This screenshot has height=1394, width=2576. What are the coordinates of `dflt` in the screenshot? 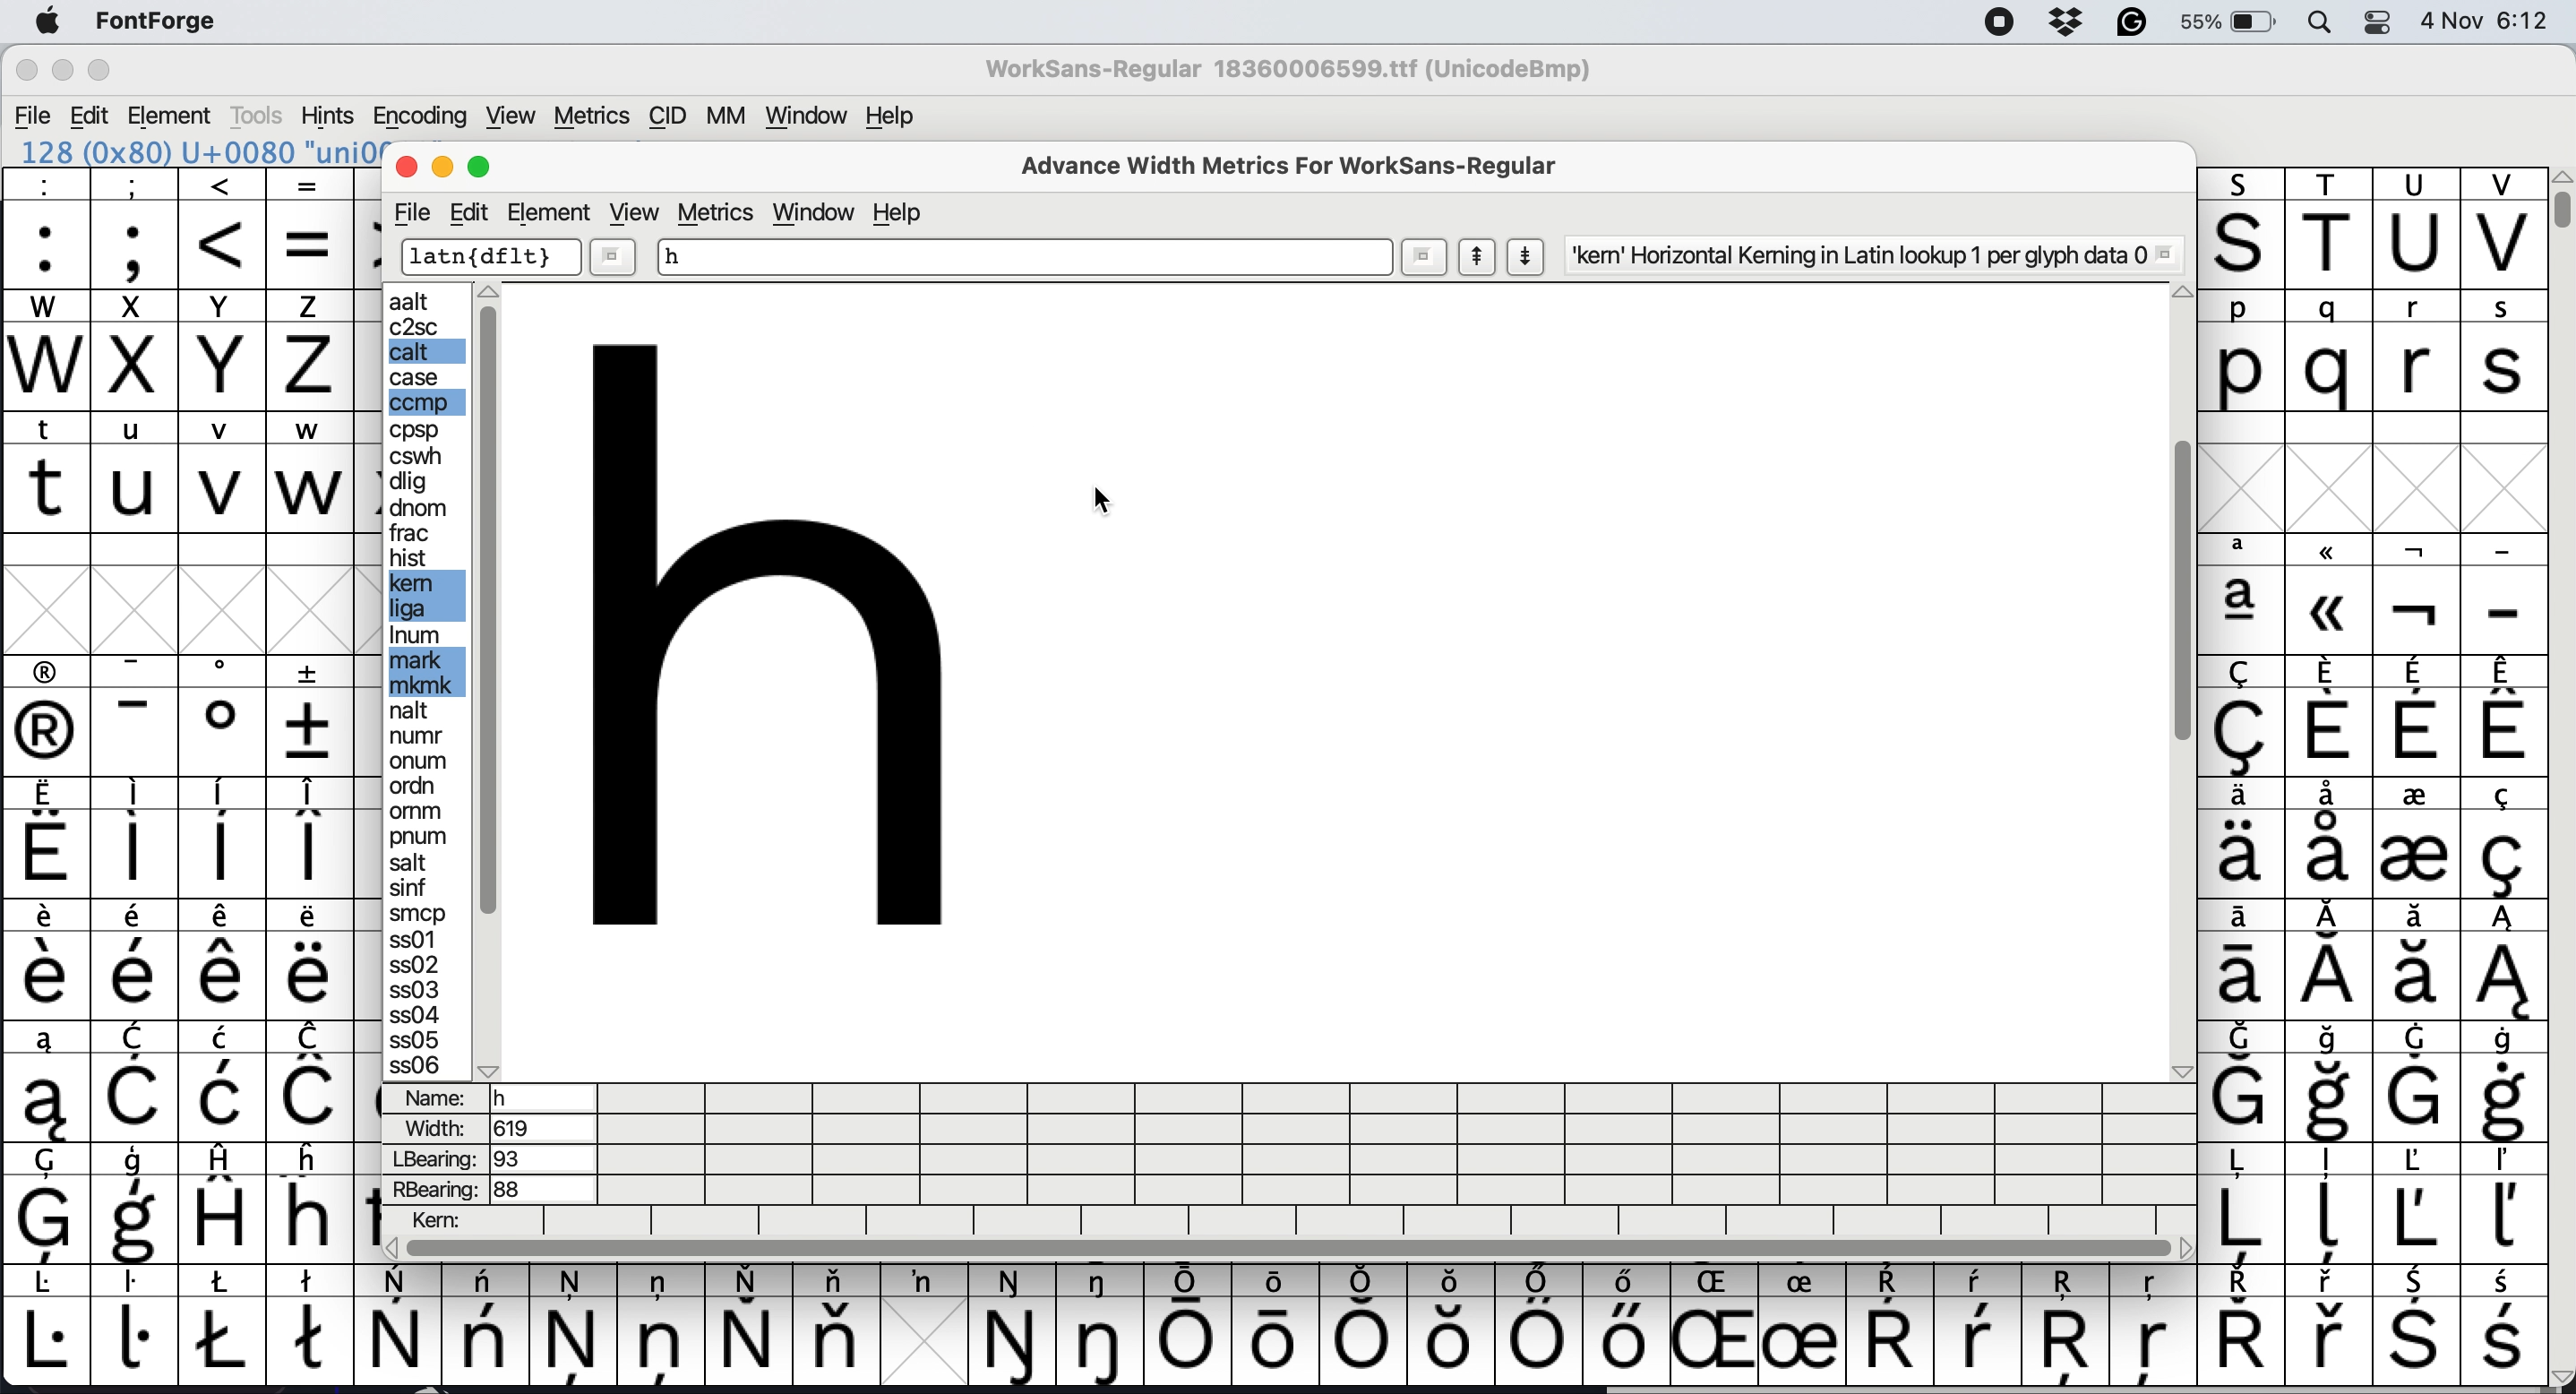 It's located at (491, 257).